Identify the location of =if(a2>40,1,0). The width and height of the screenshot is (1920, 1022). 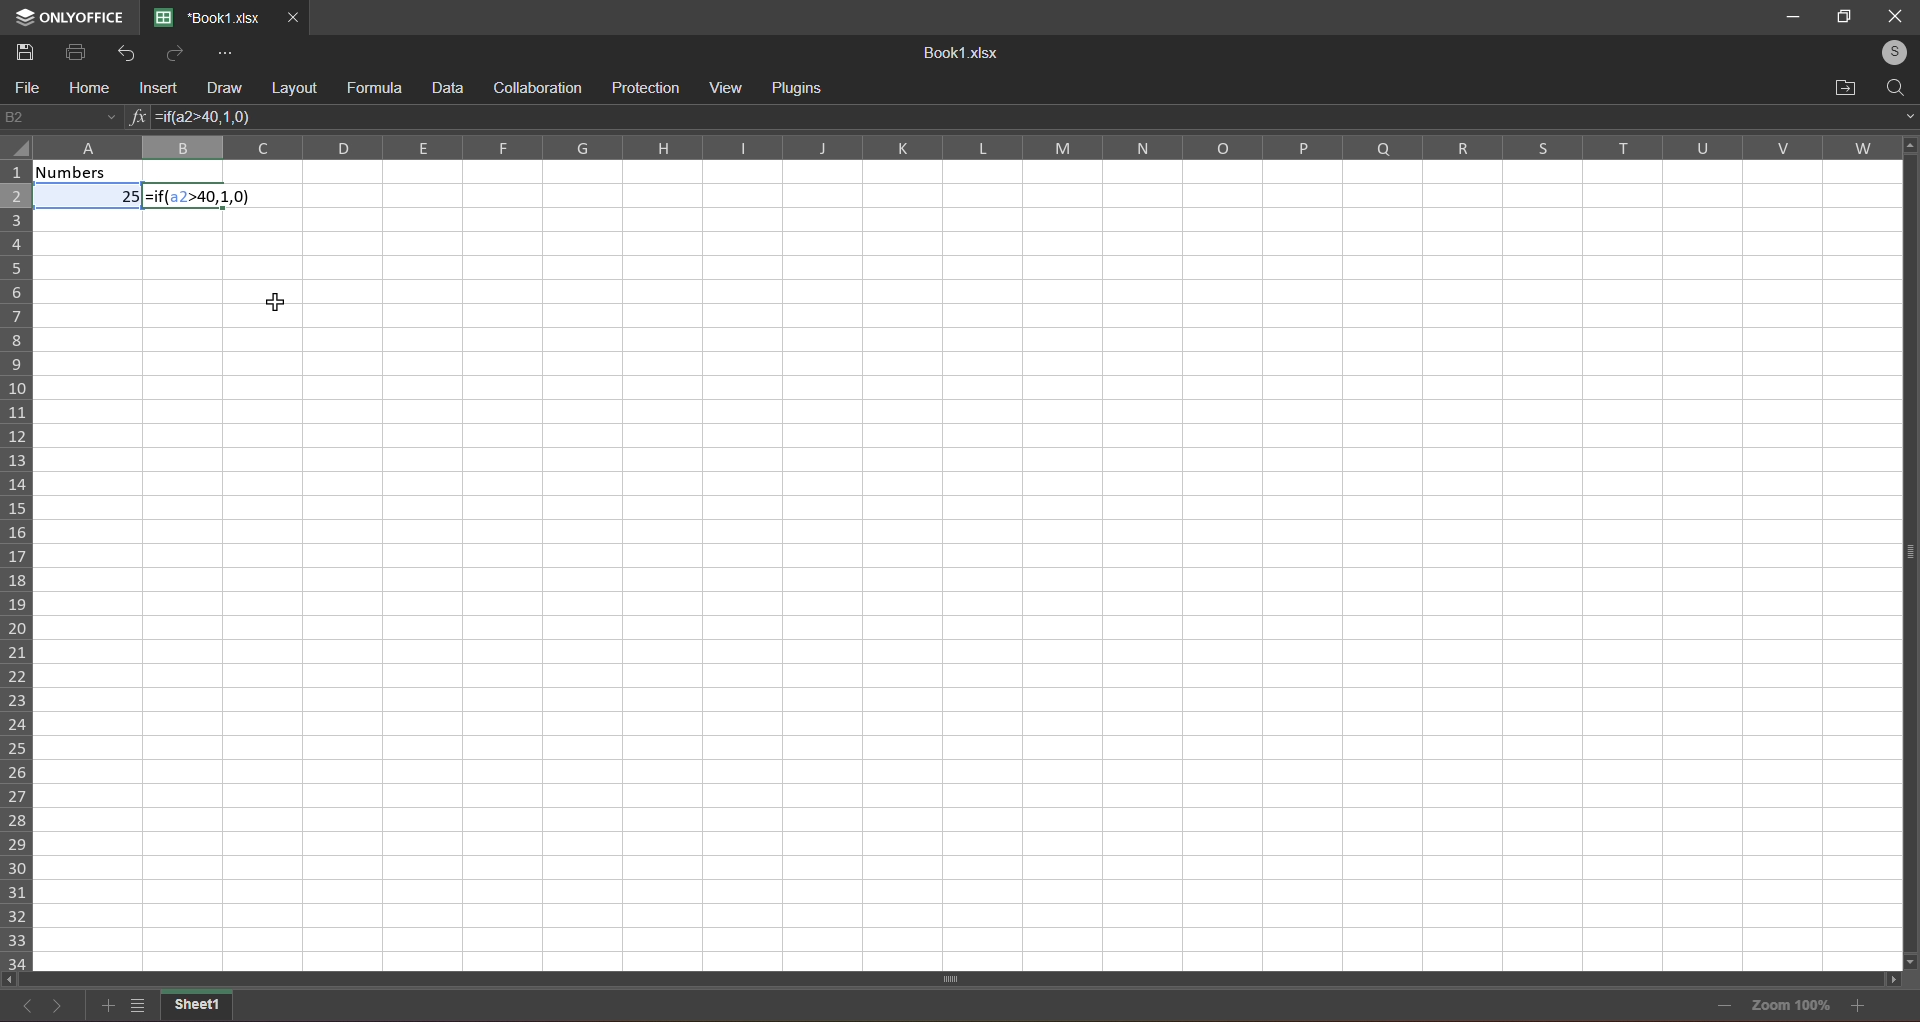
(214, 119).